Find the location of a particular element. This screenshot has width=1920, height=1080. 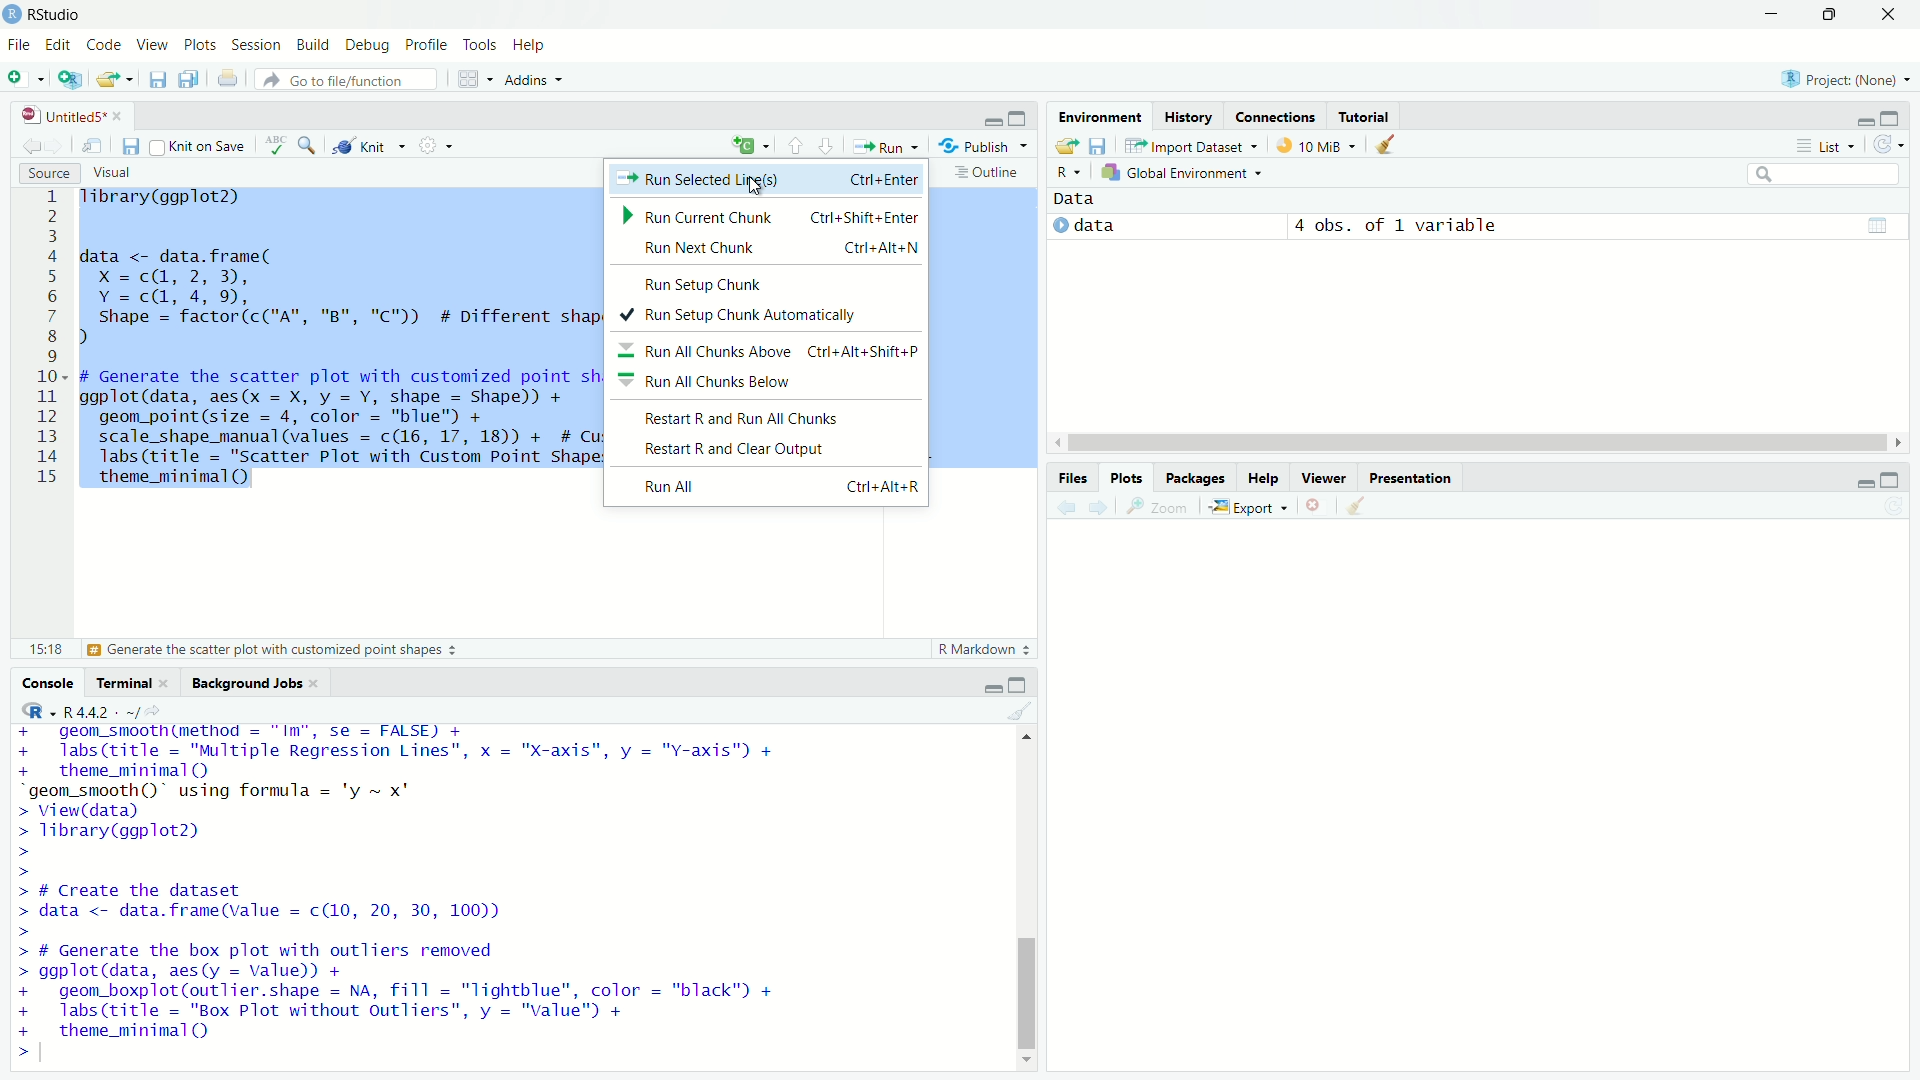

Restart R and Run All Chunks is located at coordinates (767, 417).